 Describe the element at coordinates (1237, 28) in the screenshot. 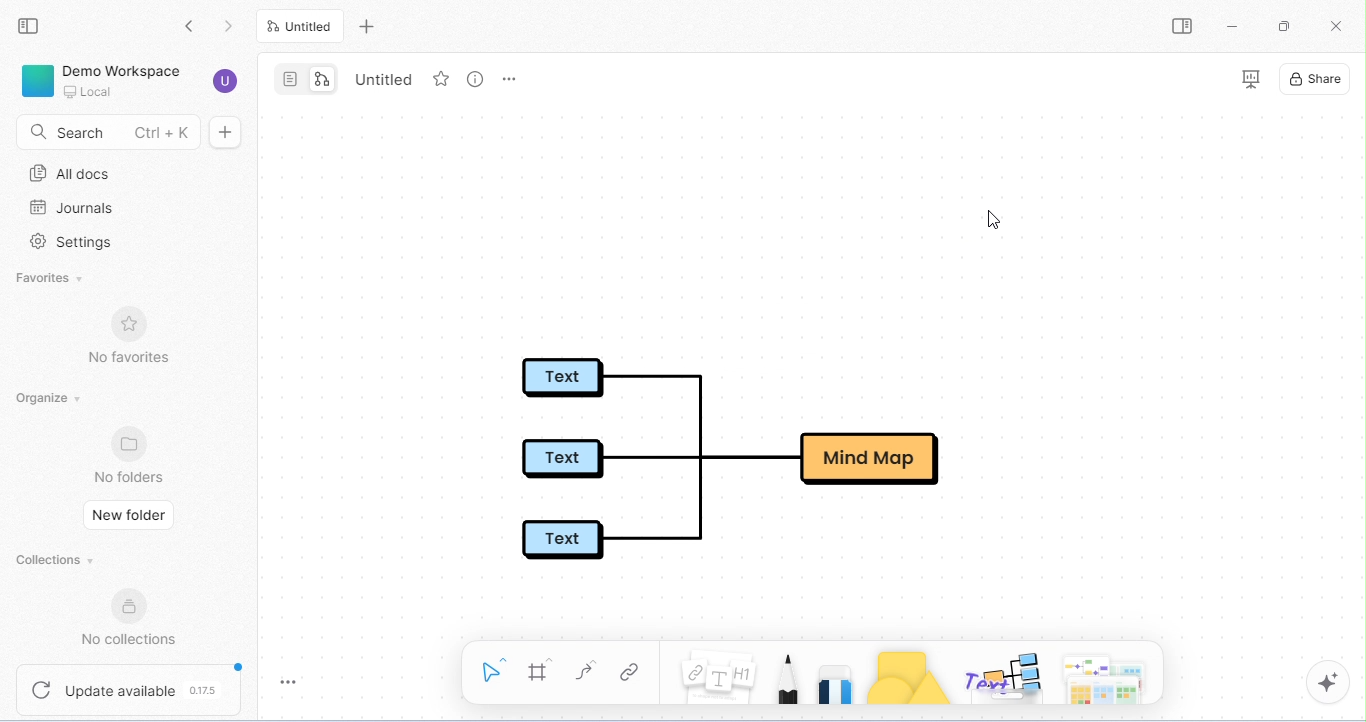

I see `minimize` at that location.